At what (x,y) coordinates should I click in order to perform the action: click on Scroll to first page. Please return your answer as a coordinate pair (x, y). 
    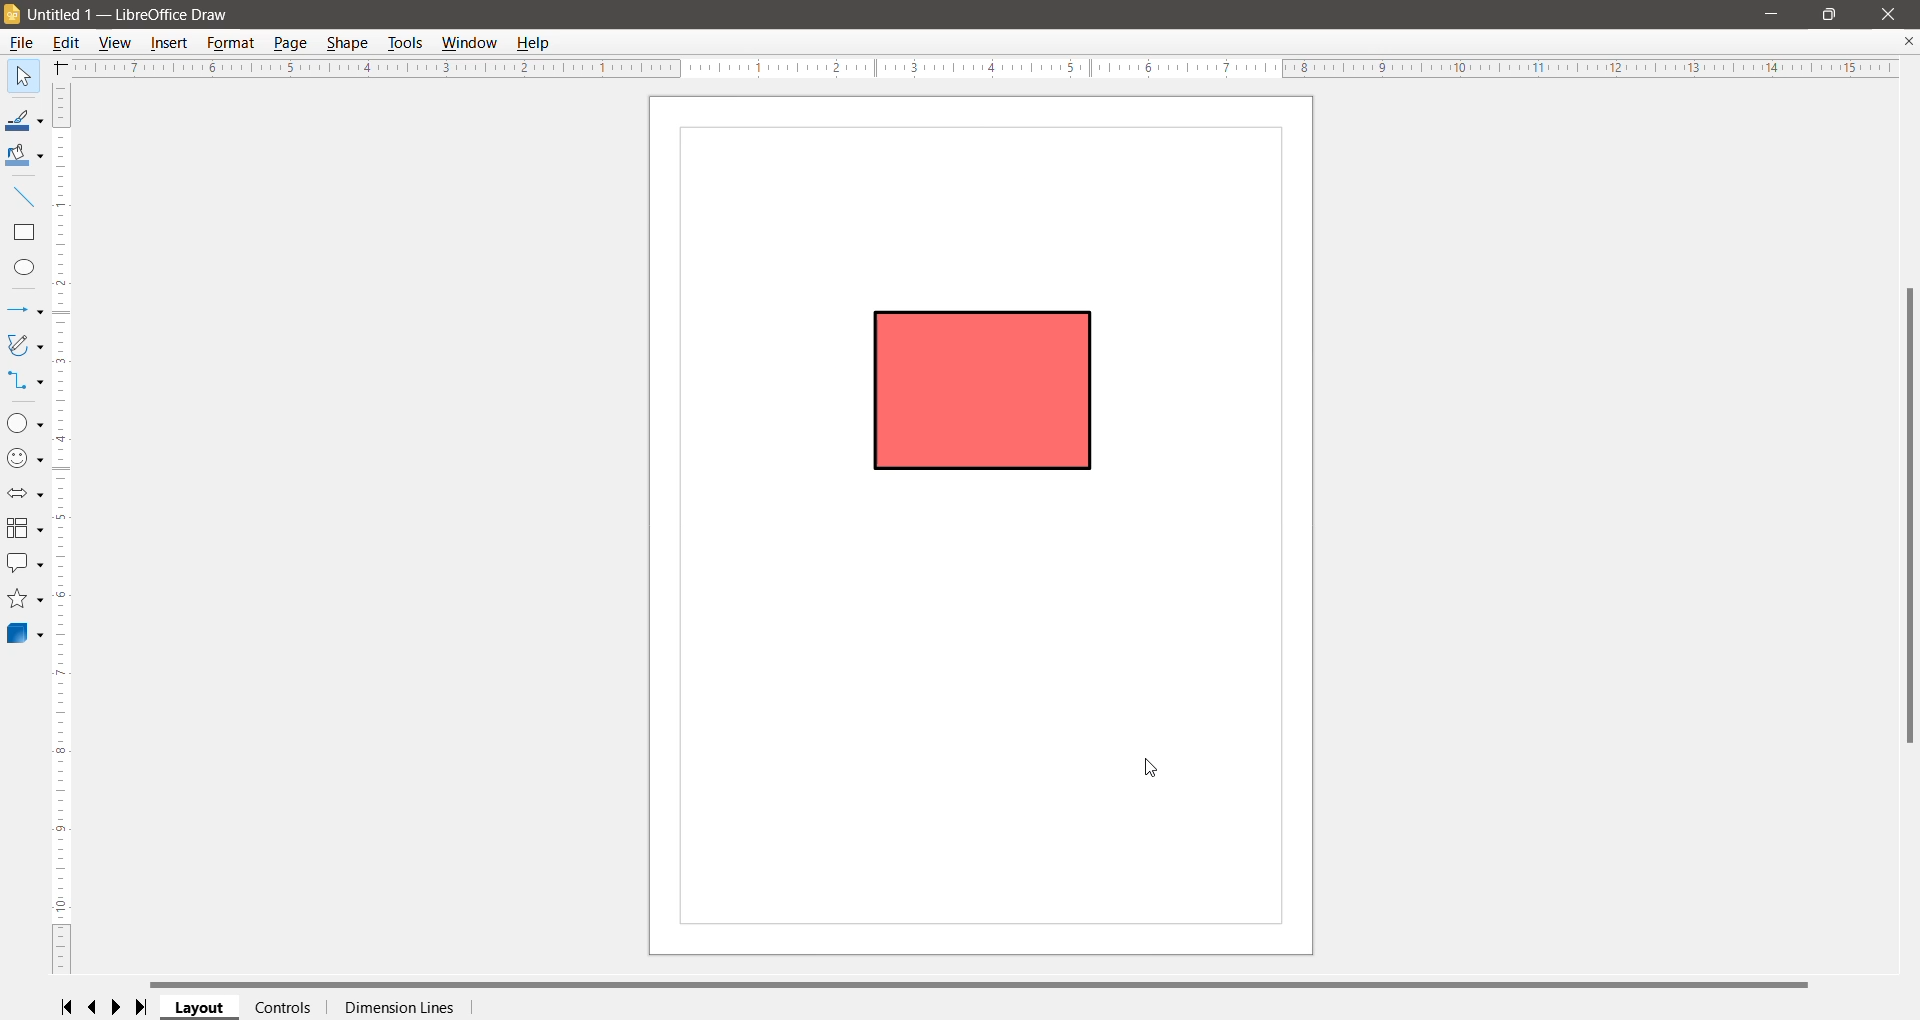
    Looking at the image, I should click on (69, 1007).